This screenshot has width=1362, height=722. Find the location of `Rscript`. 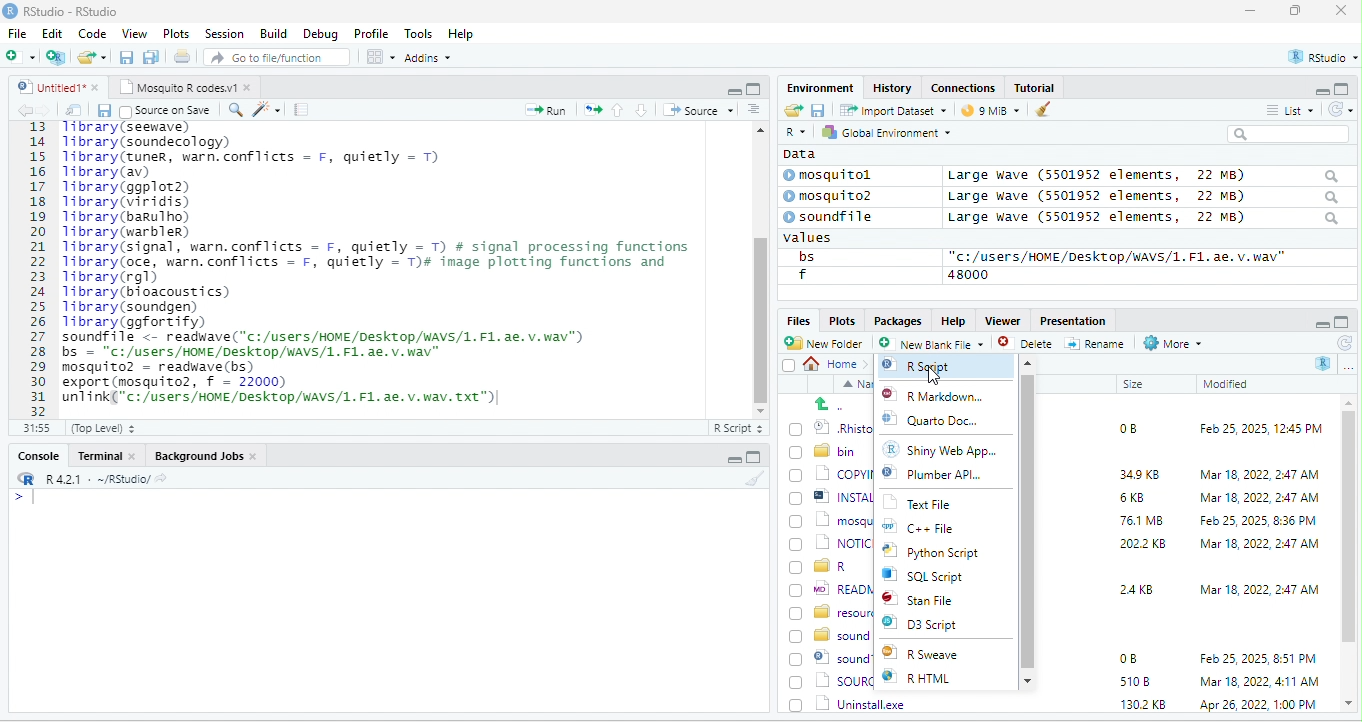

Rscript is located at coordinates (925, 366).